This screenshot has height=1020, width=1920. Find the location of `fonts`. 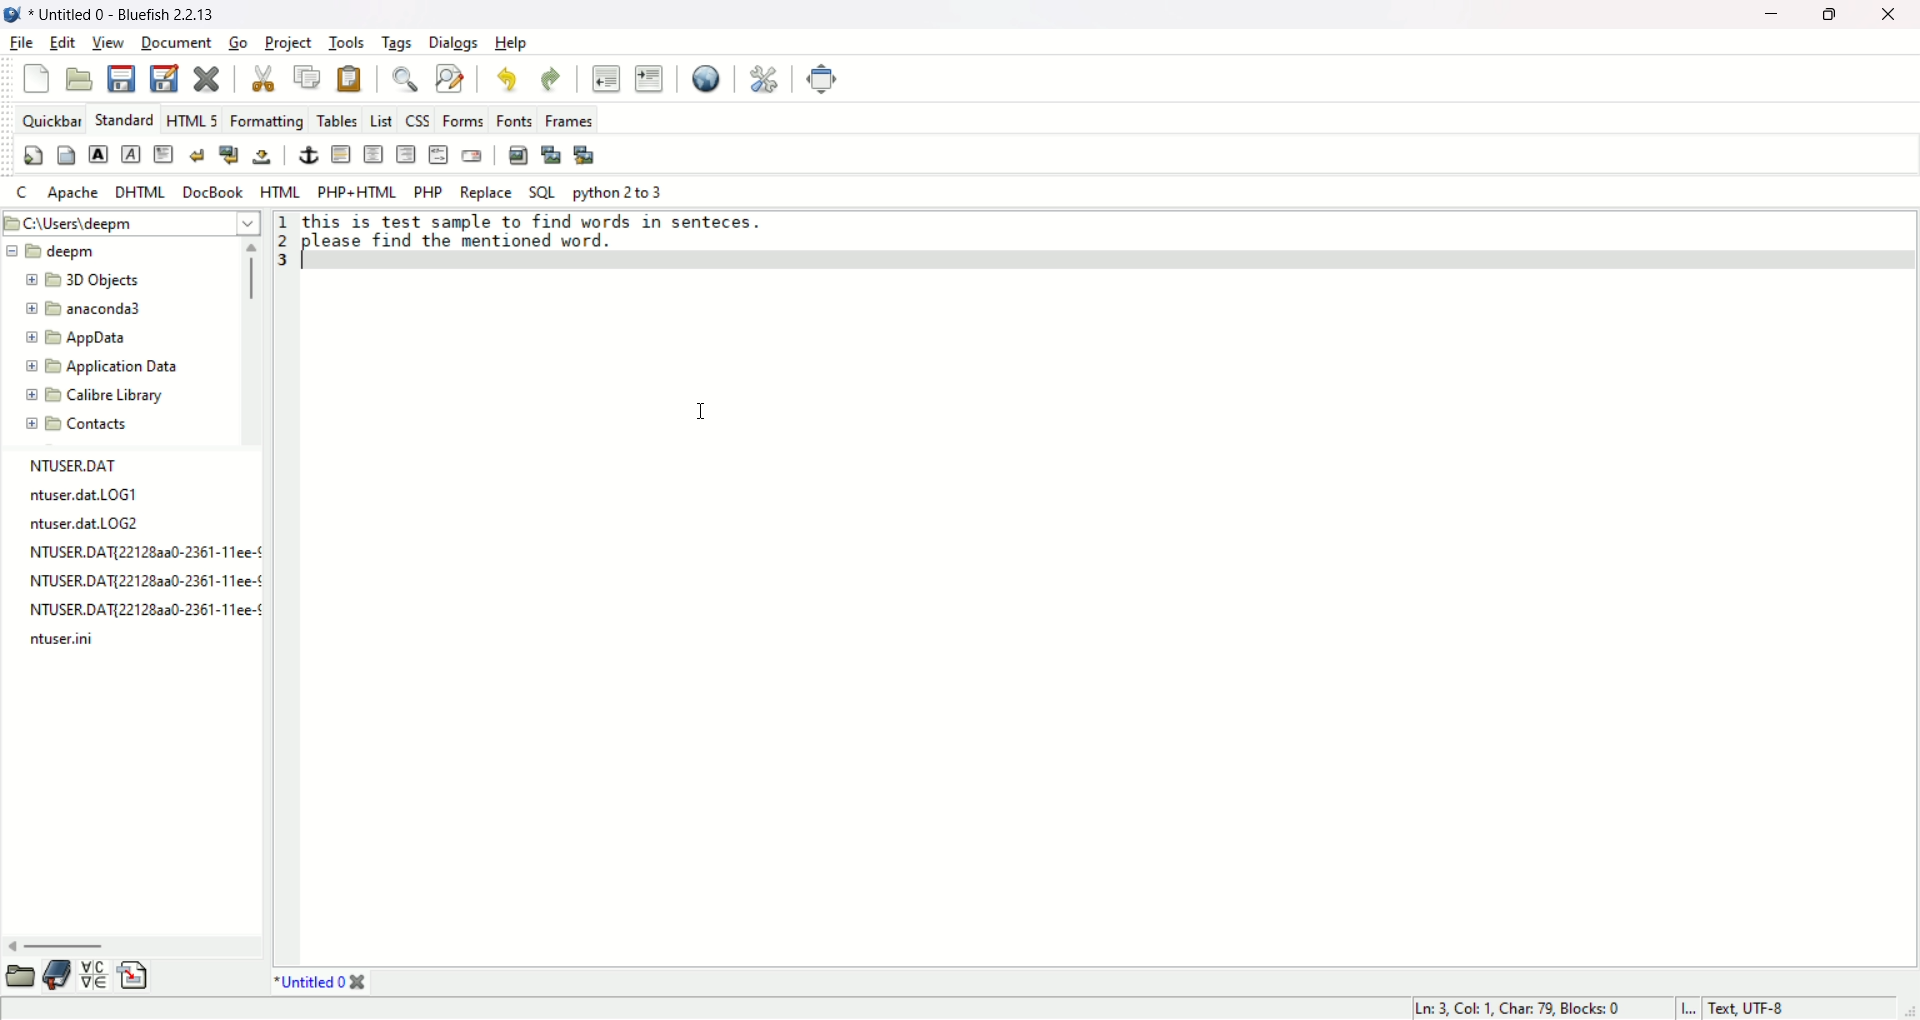

fonts is located at coordinates (511, 120).